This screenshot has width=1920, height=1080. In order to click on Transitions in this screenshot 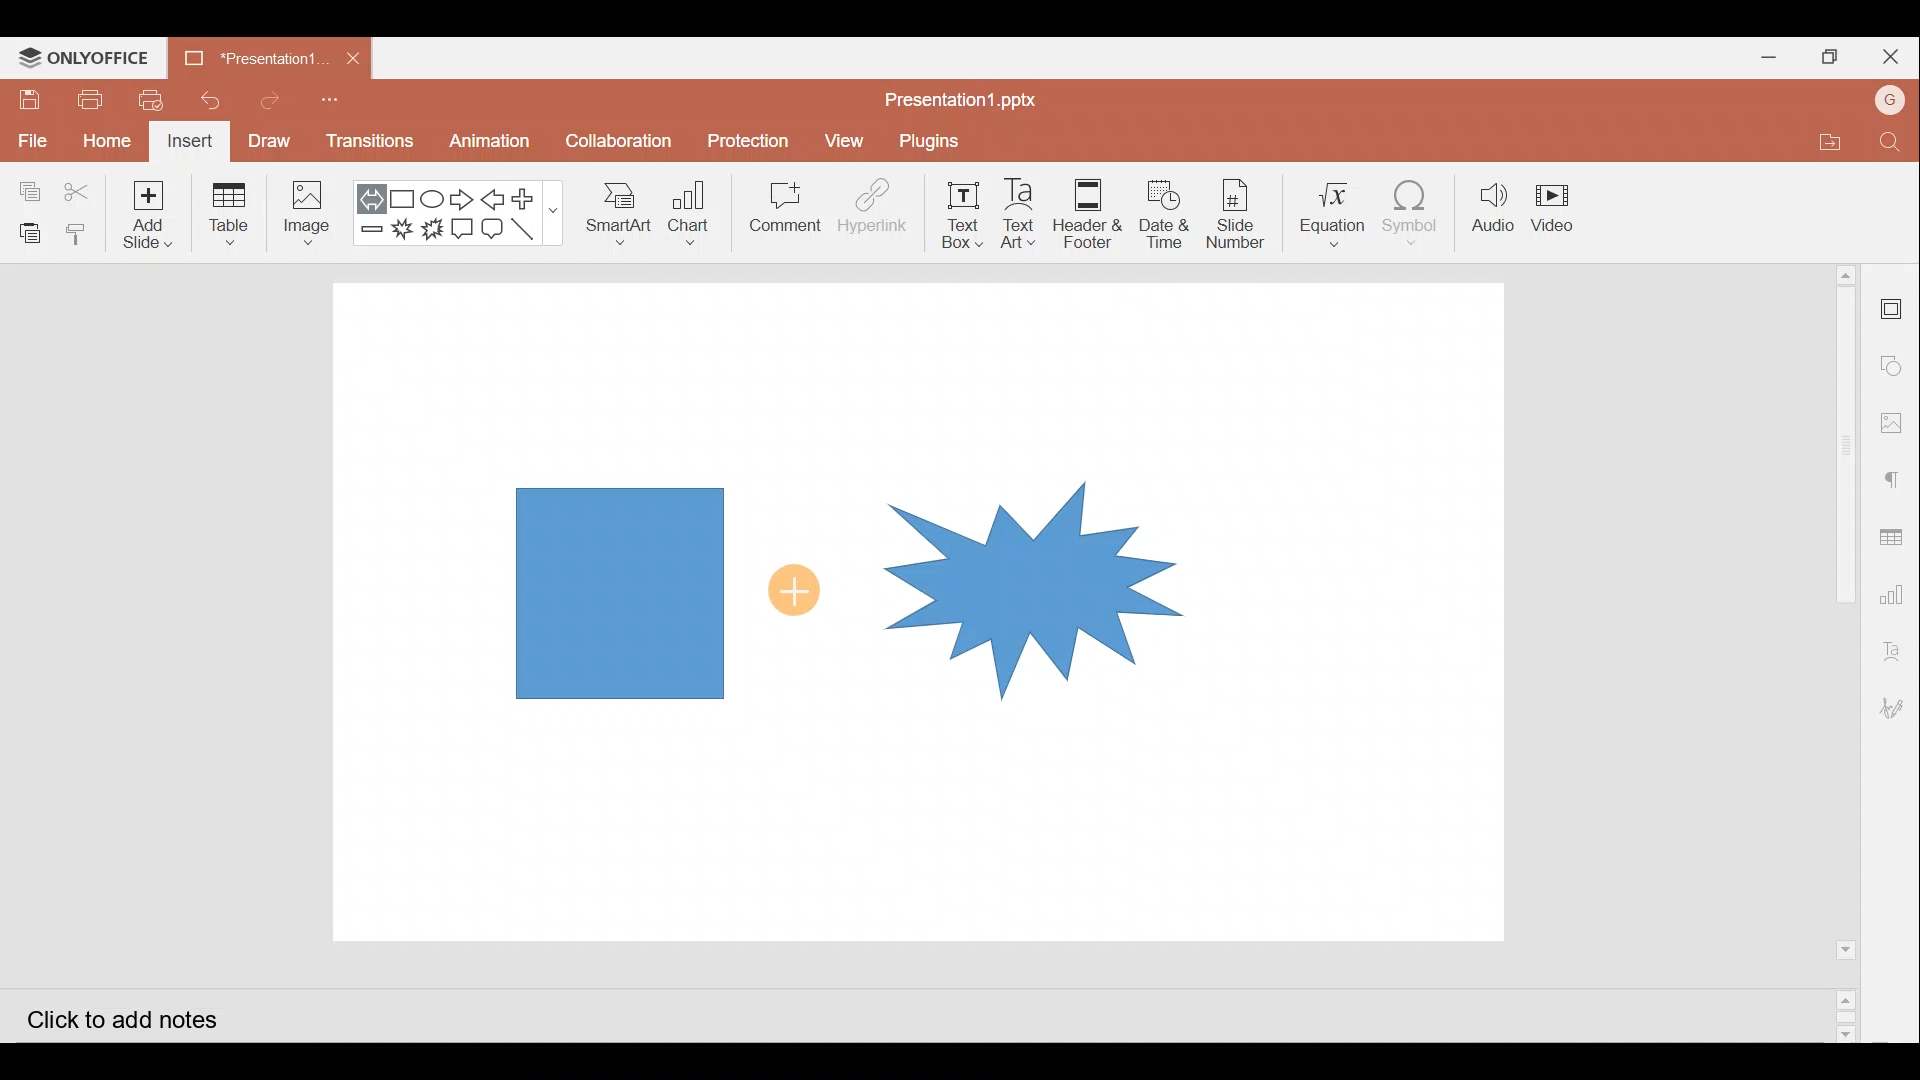, I will do `click(366, 142)`.